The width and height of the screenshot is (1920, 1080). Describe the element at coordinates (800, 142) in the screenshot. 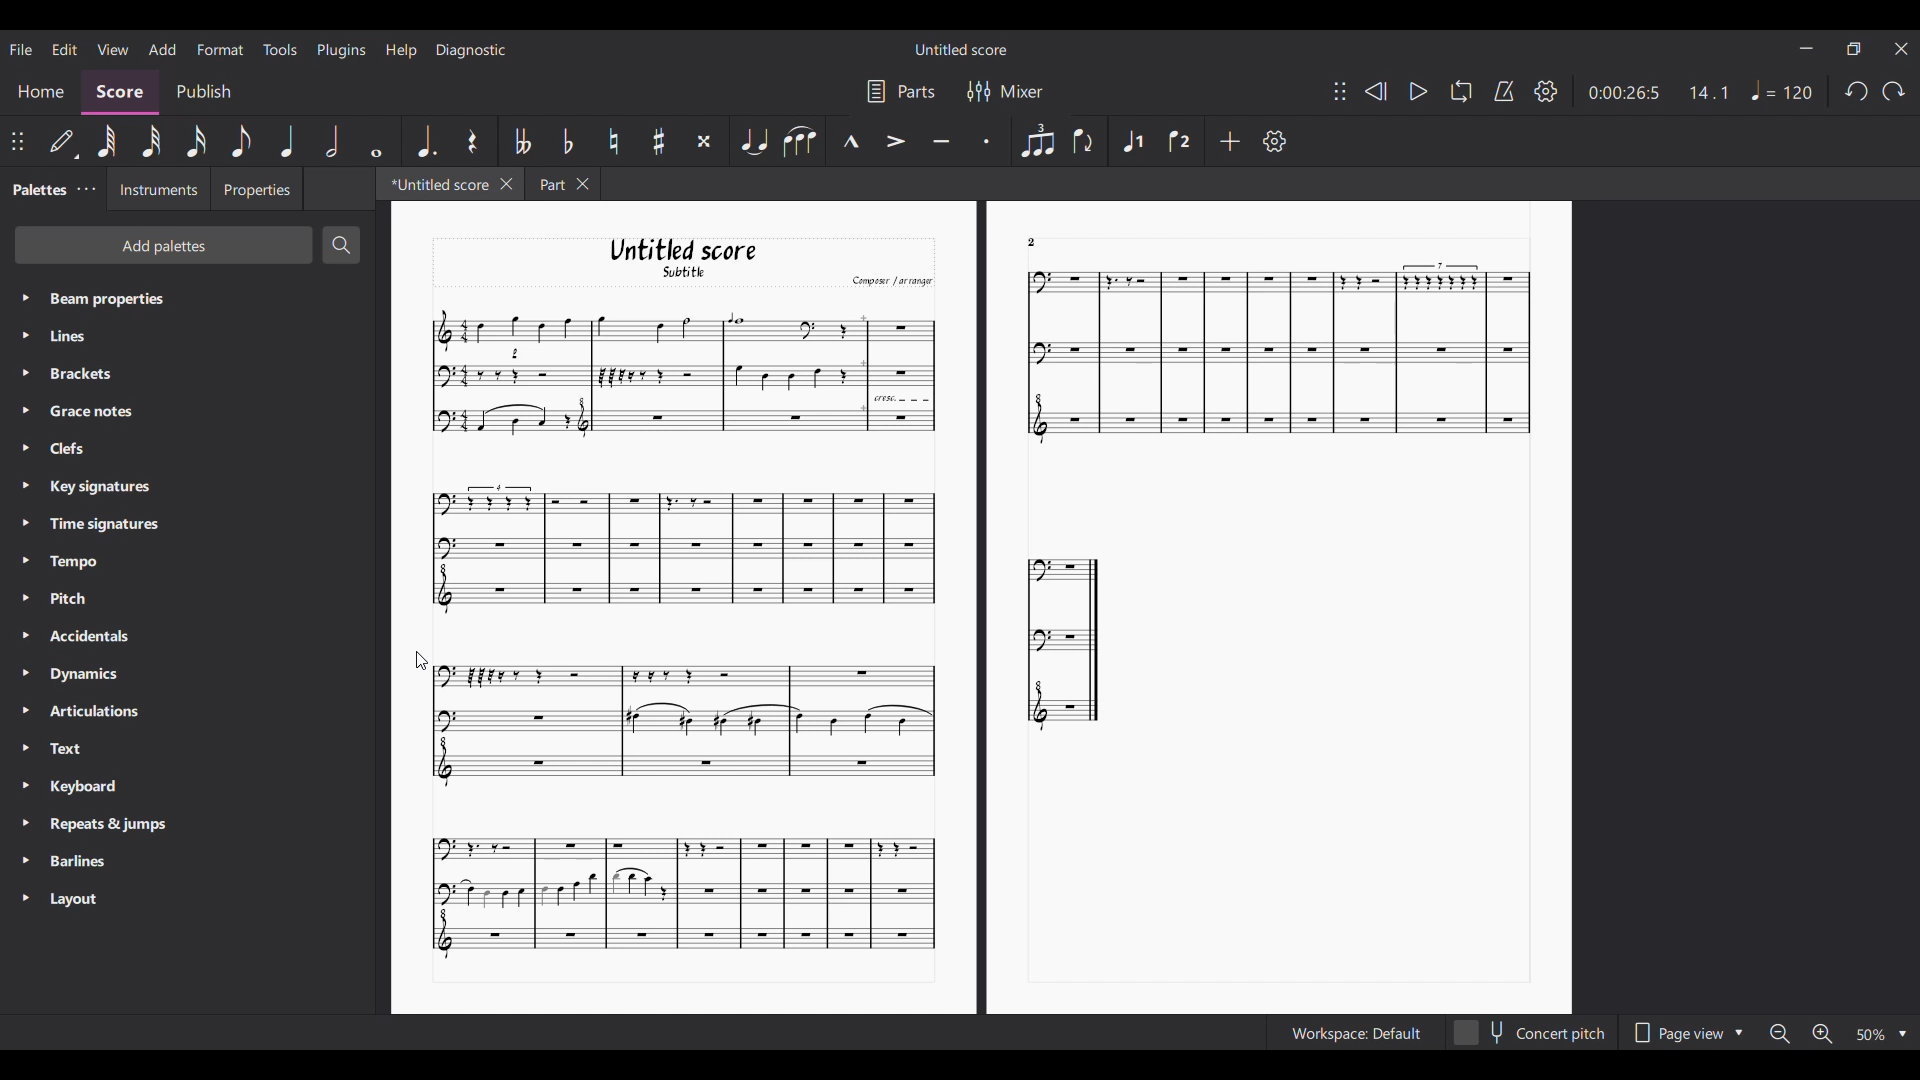

I see `Slur` at that location.